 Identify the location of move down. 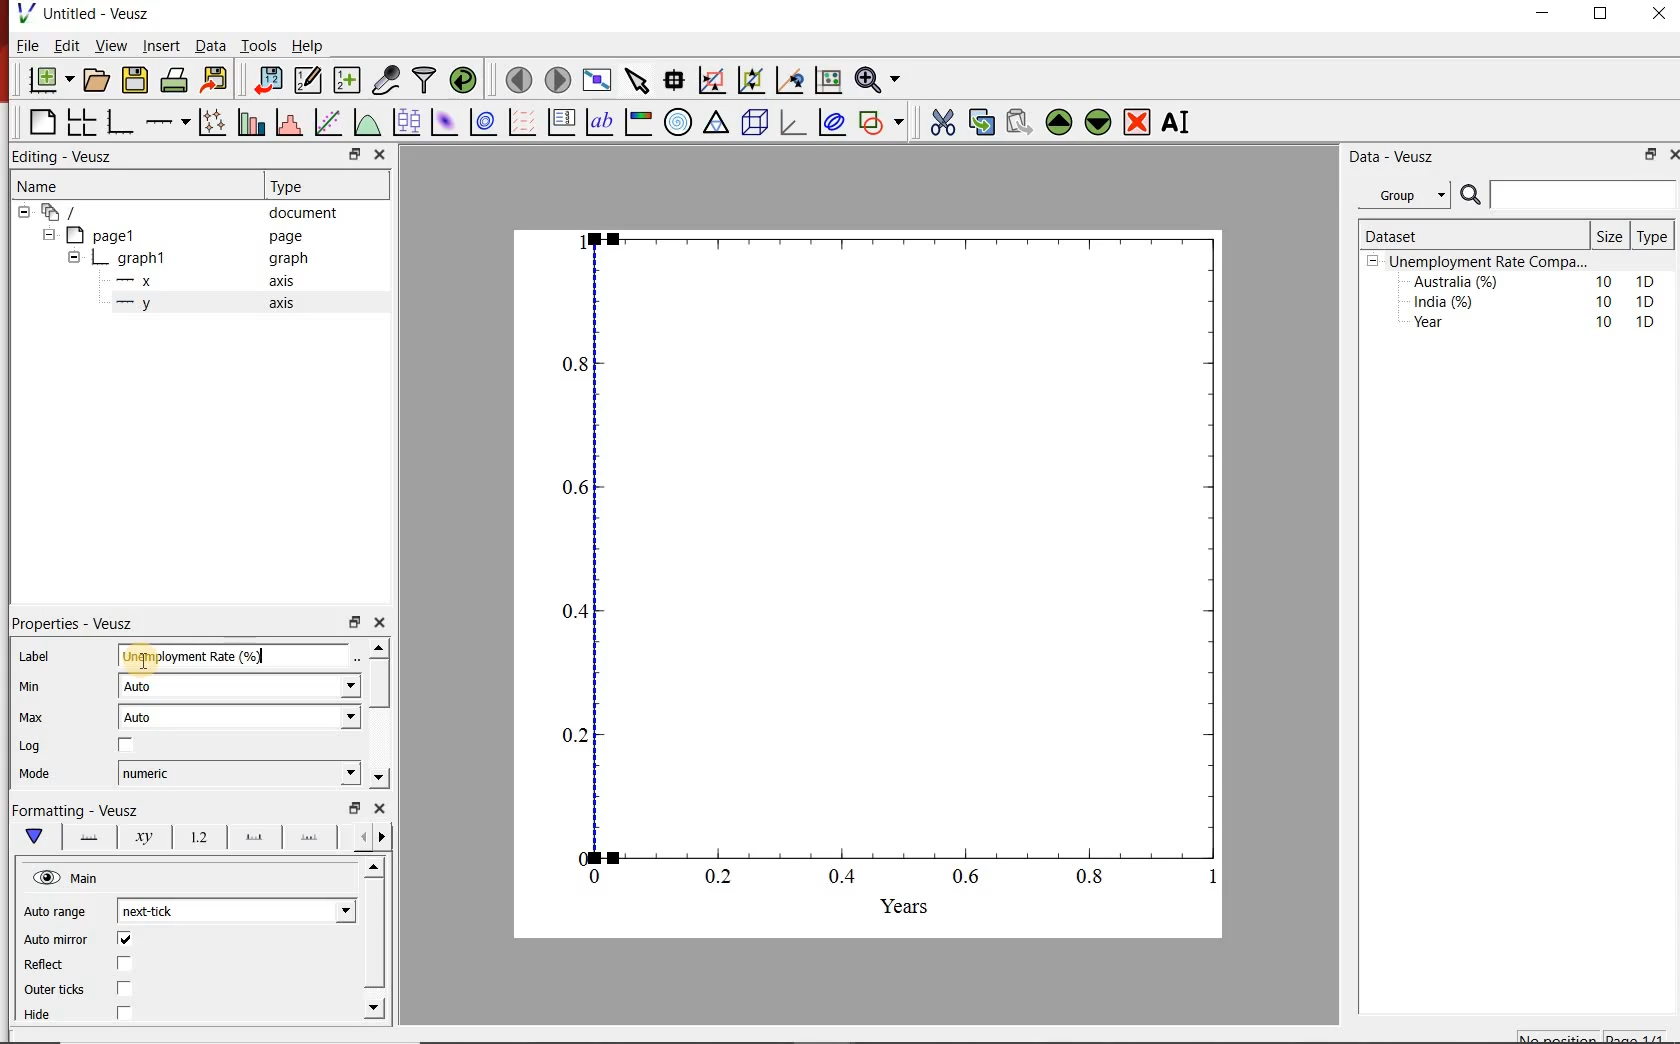
(374, 1008).